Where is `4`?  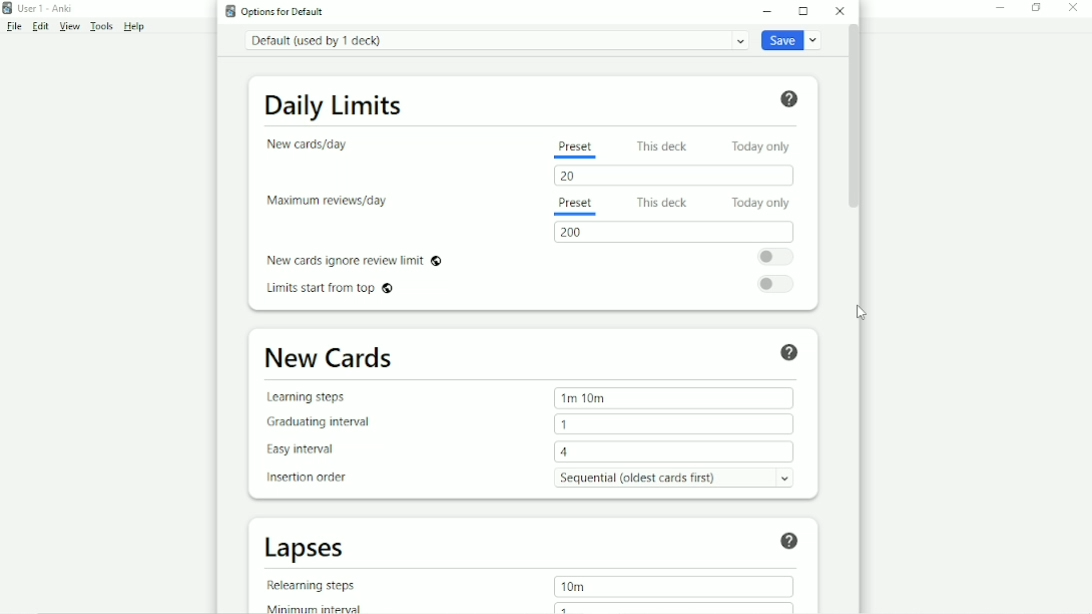
4 is located at coordinates (564, 454).